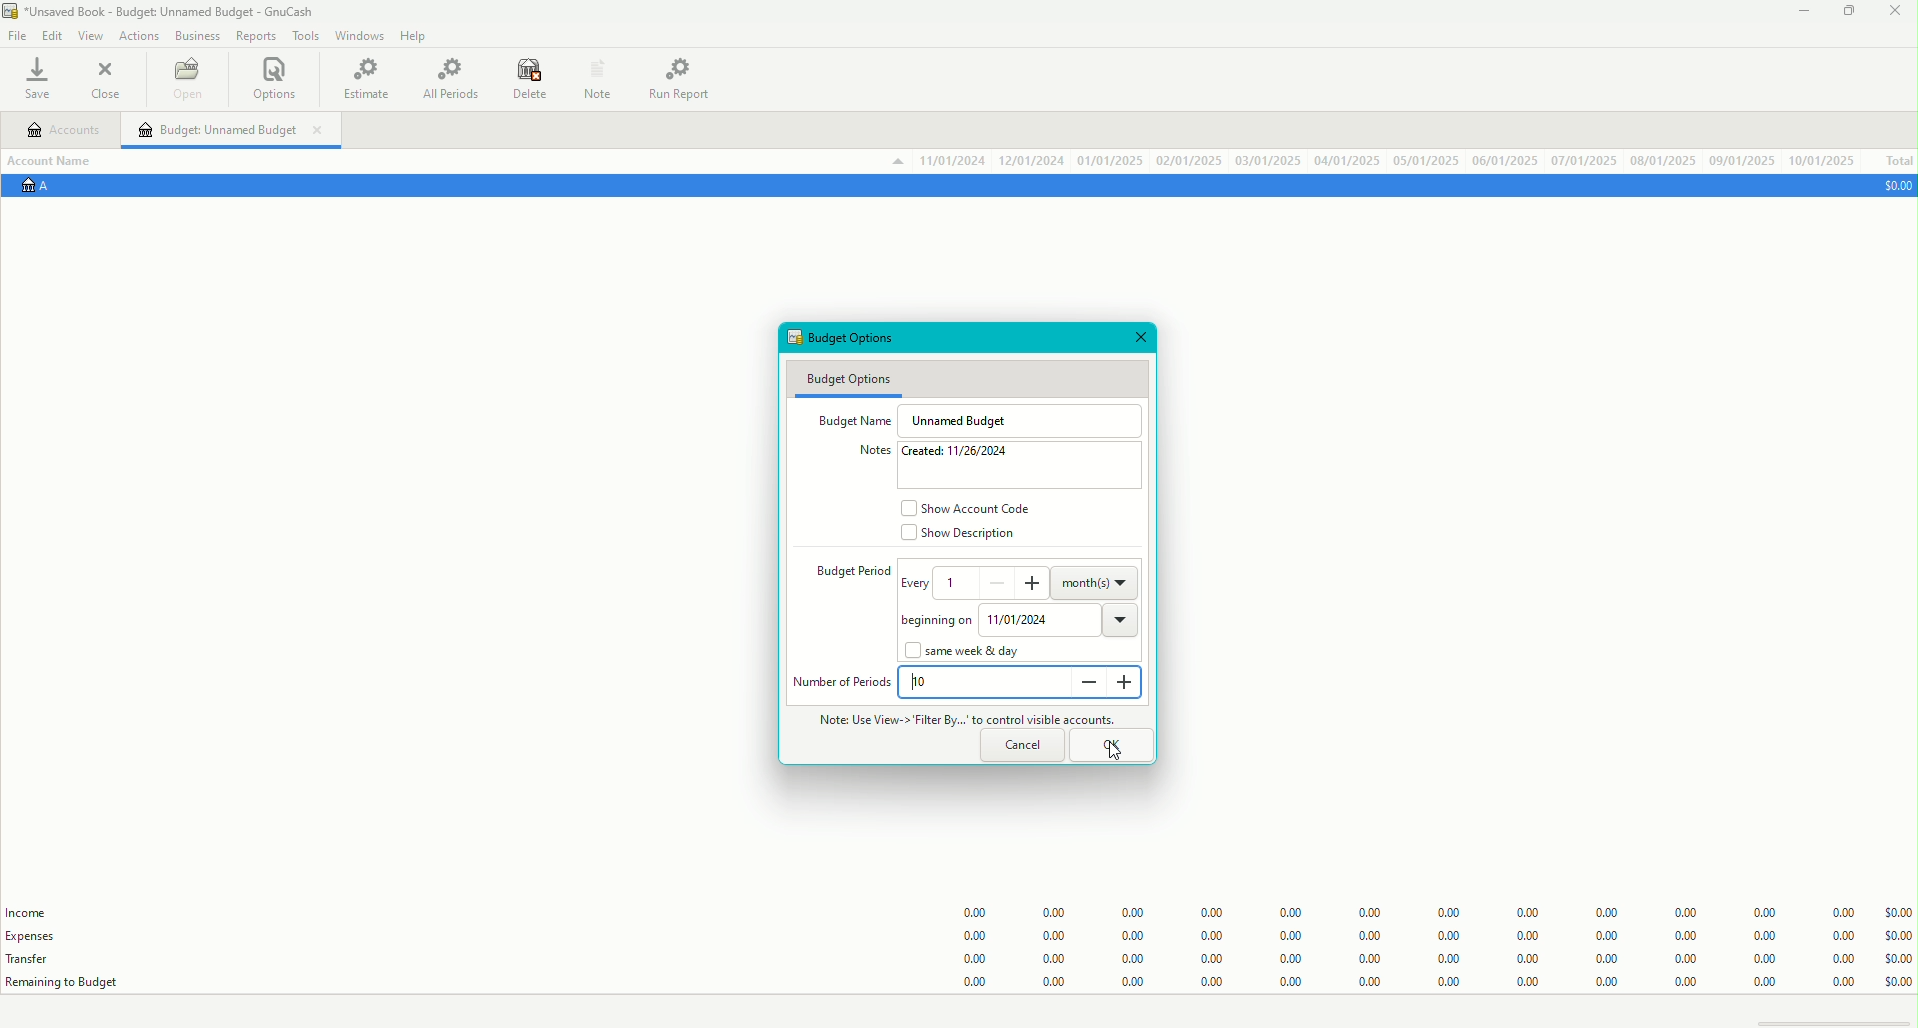 This screenshot has width=1918, height=1028. What do you see at coordinates (58, 159) in the screenshot?
I see `Account Name` at bounding box center [58, 159].